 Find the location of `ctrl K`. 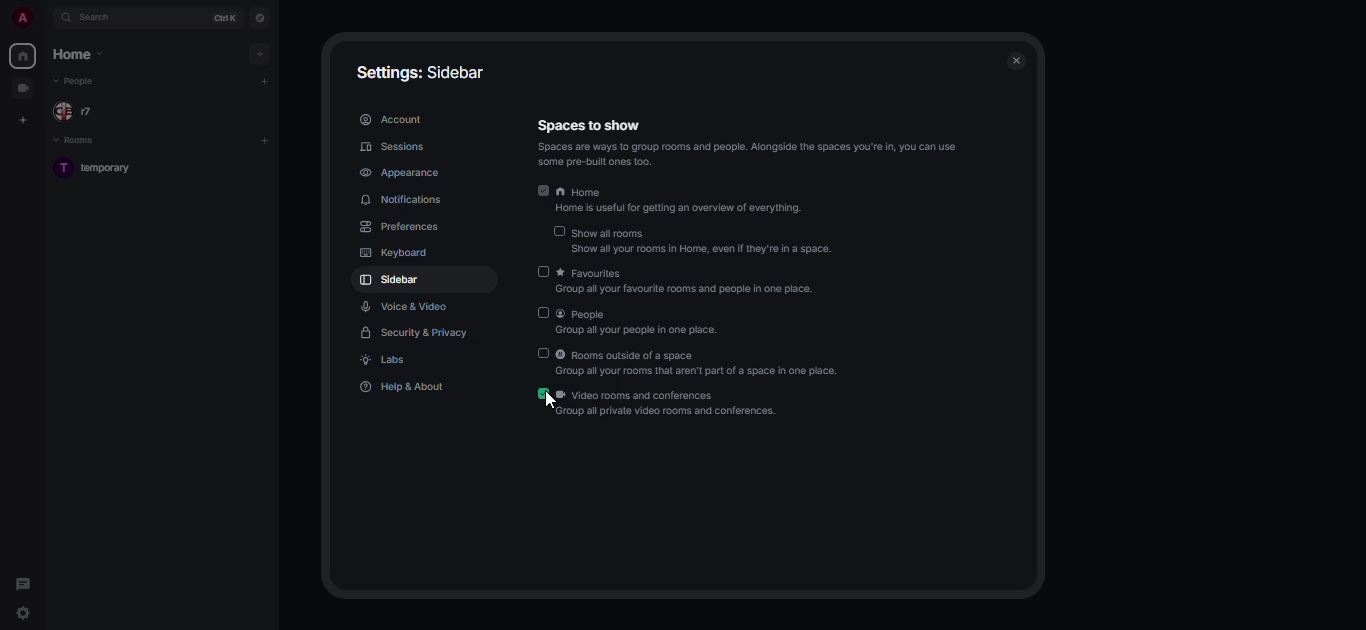

ctrl K is located at coordinates (223, 18).